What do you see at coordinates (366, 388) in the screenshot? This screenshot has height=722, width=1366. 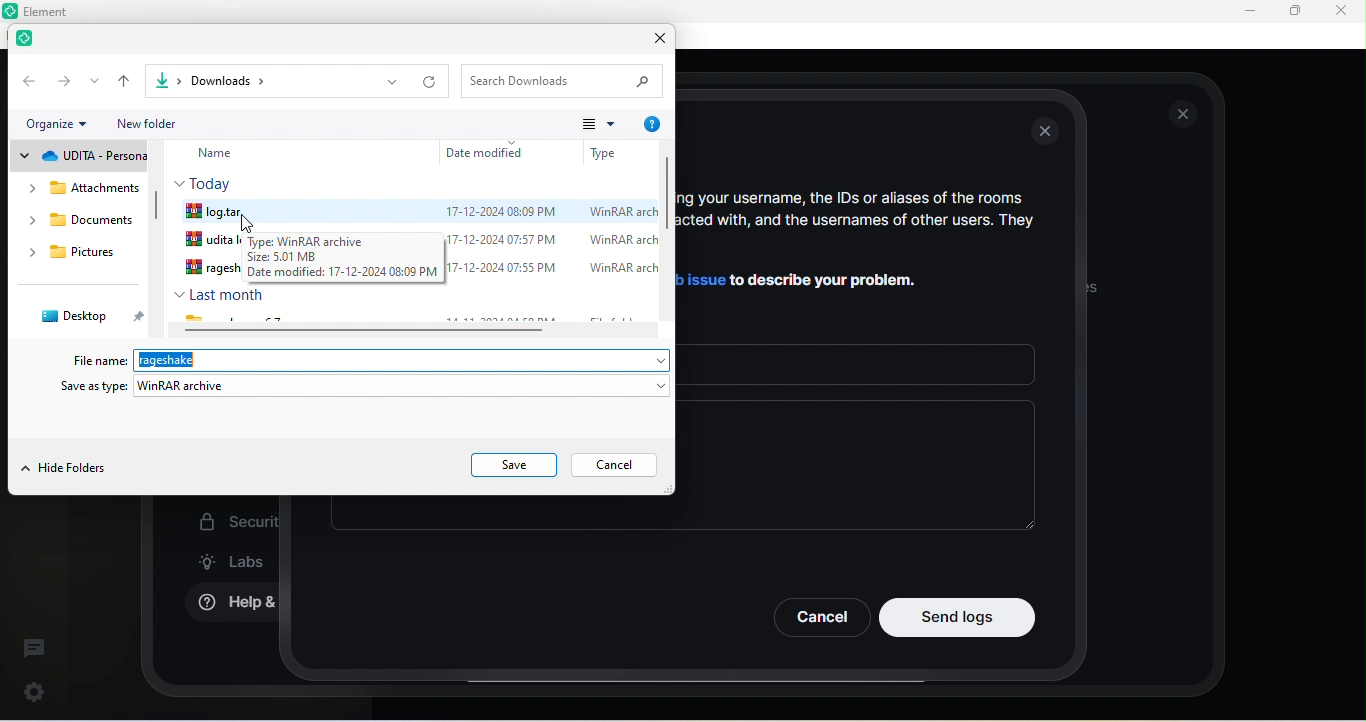 I see `save as` at bounding box center [366, 388].